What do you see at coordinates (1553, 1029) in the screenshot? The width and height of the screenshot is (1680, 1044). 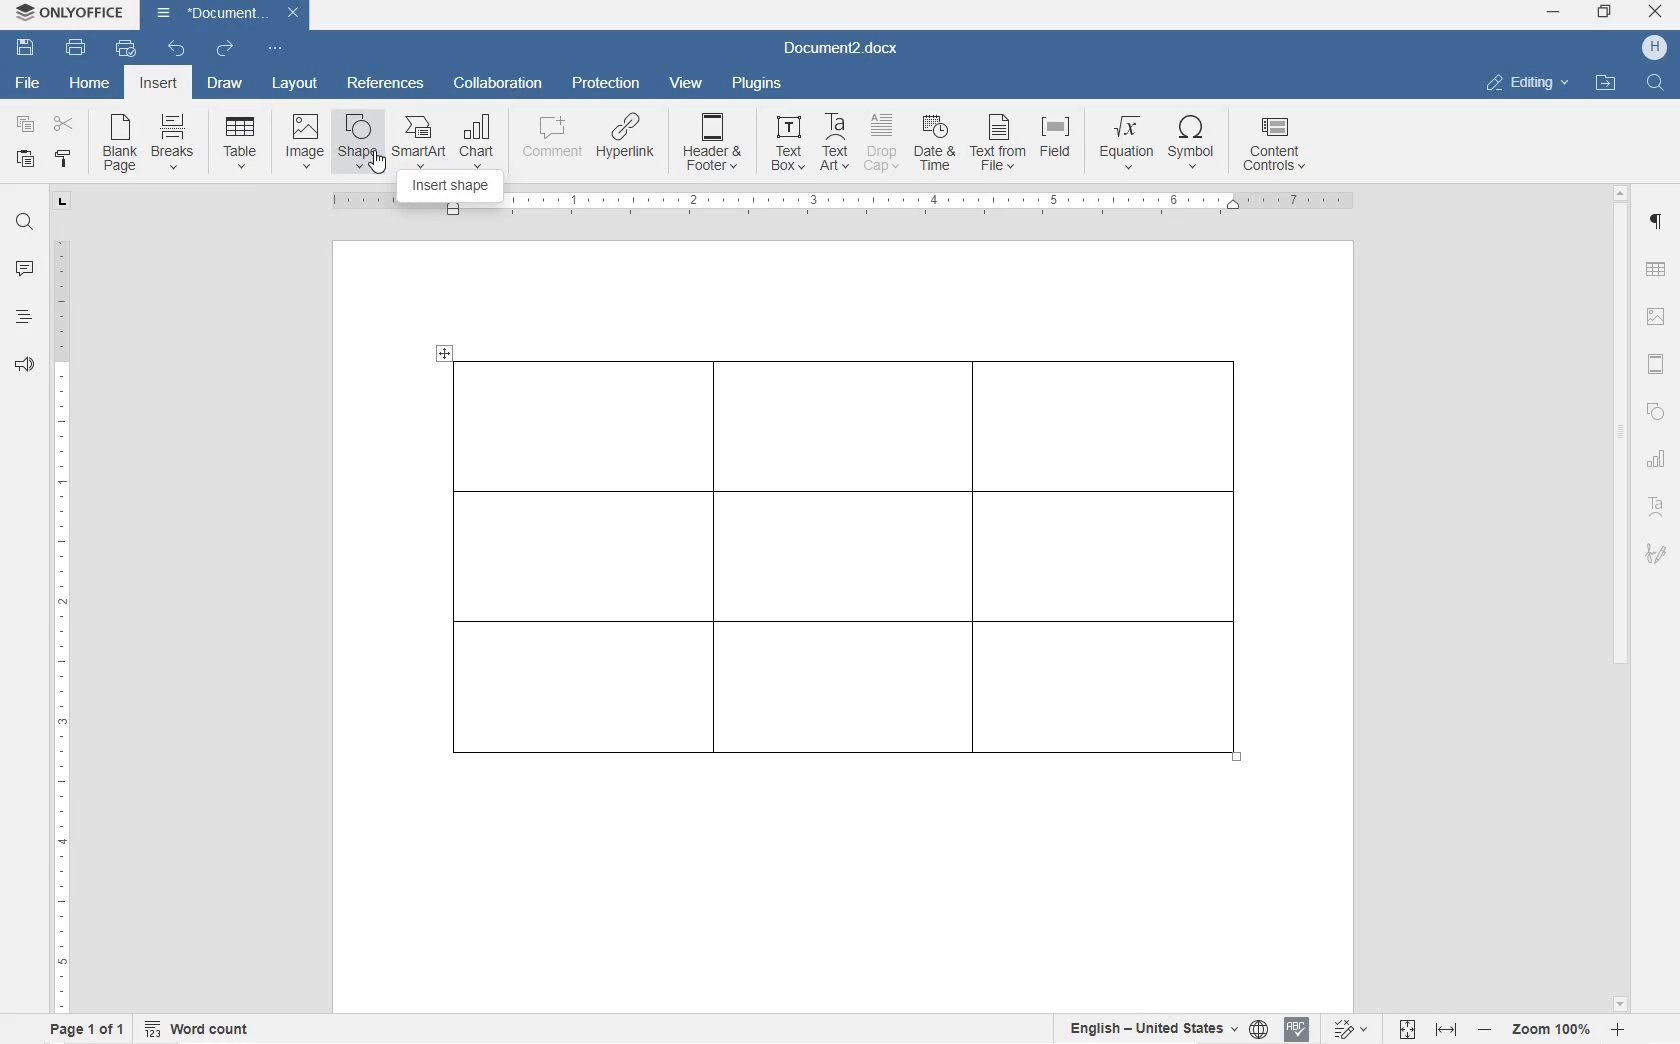 I see `zoom in or out` at bounding box center [1553, 1029].